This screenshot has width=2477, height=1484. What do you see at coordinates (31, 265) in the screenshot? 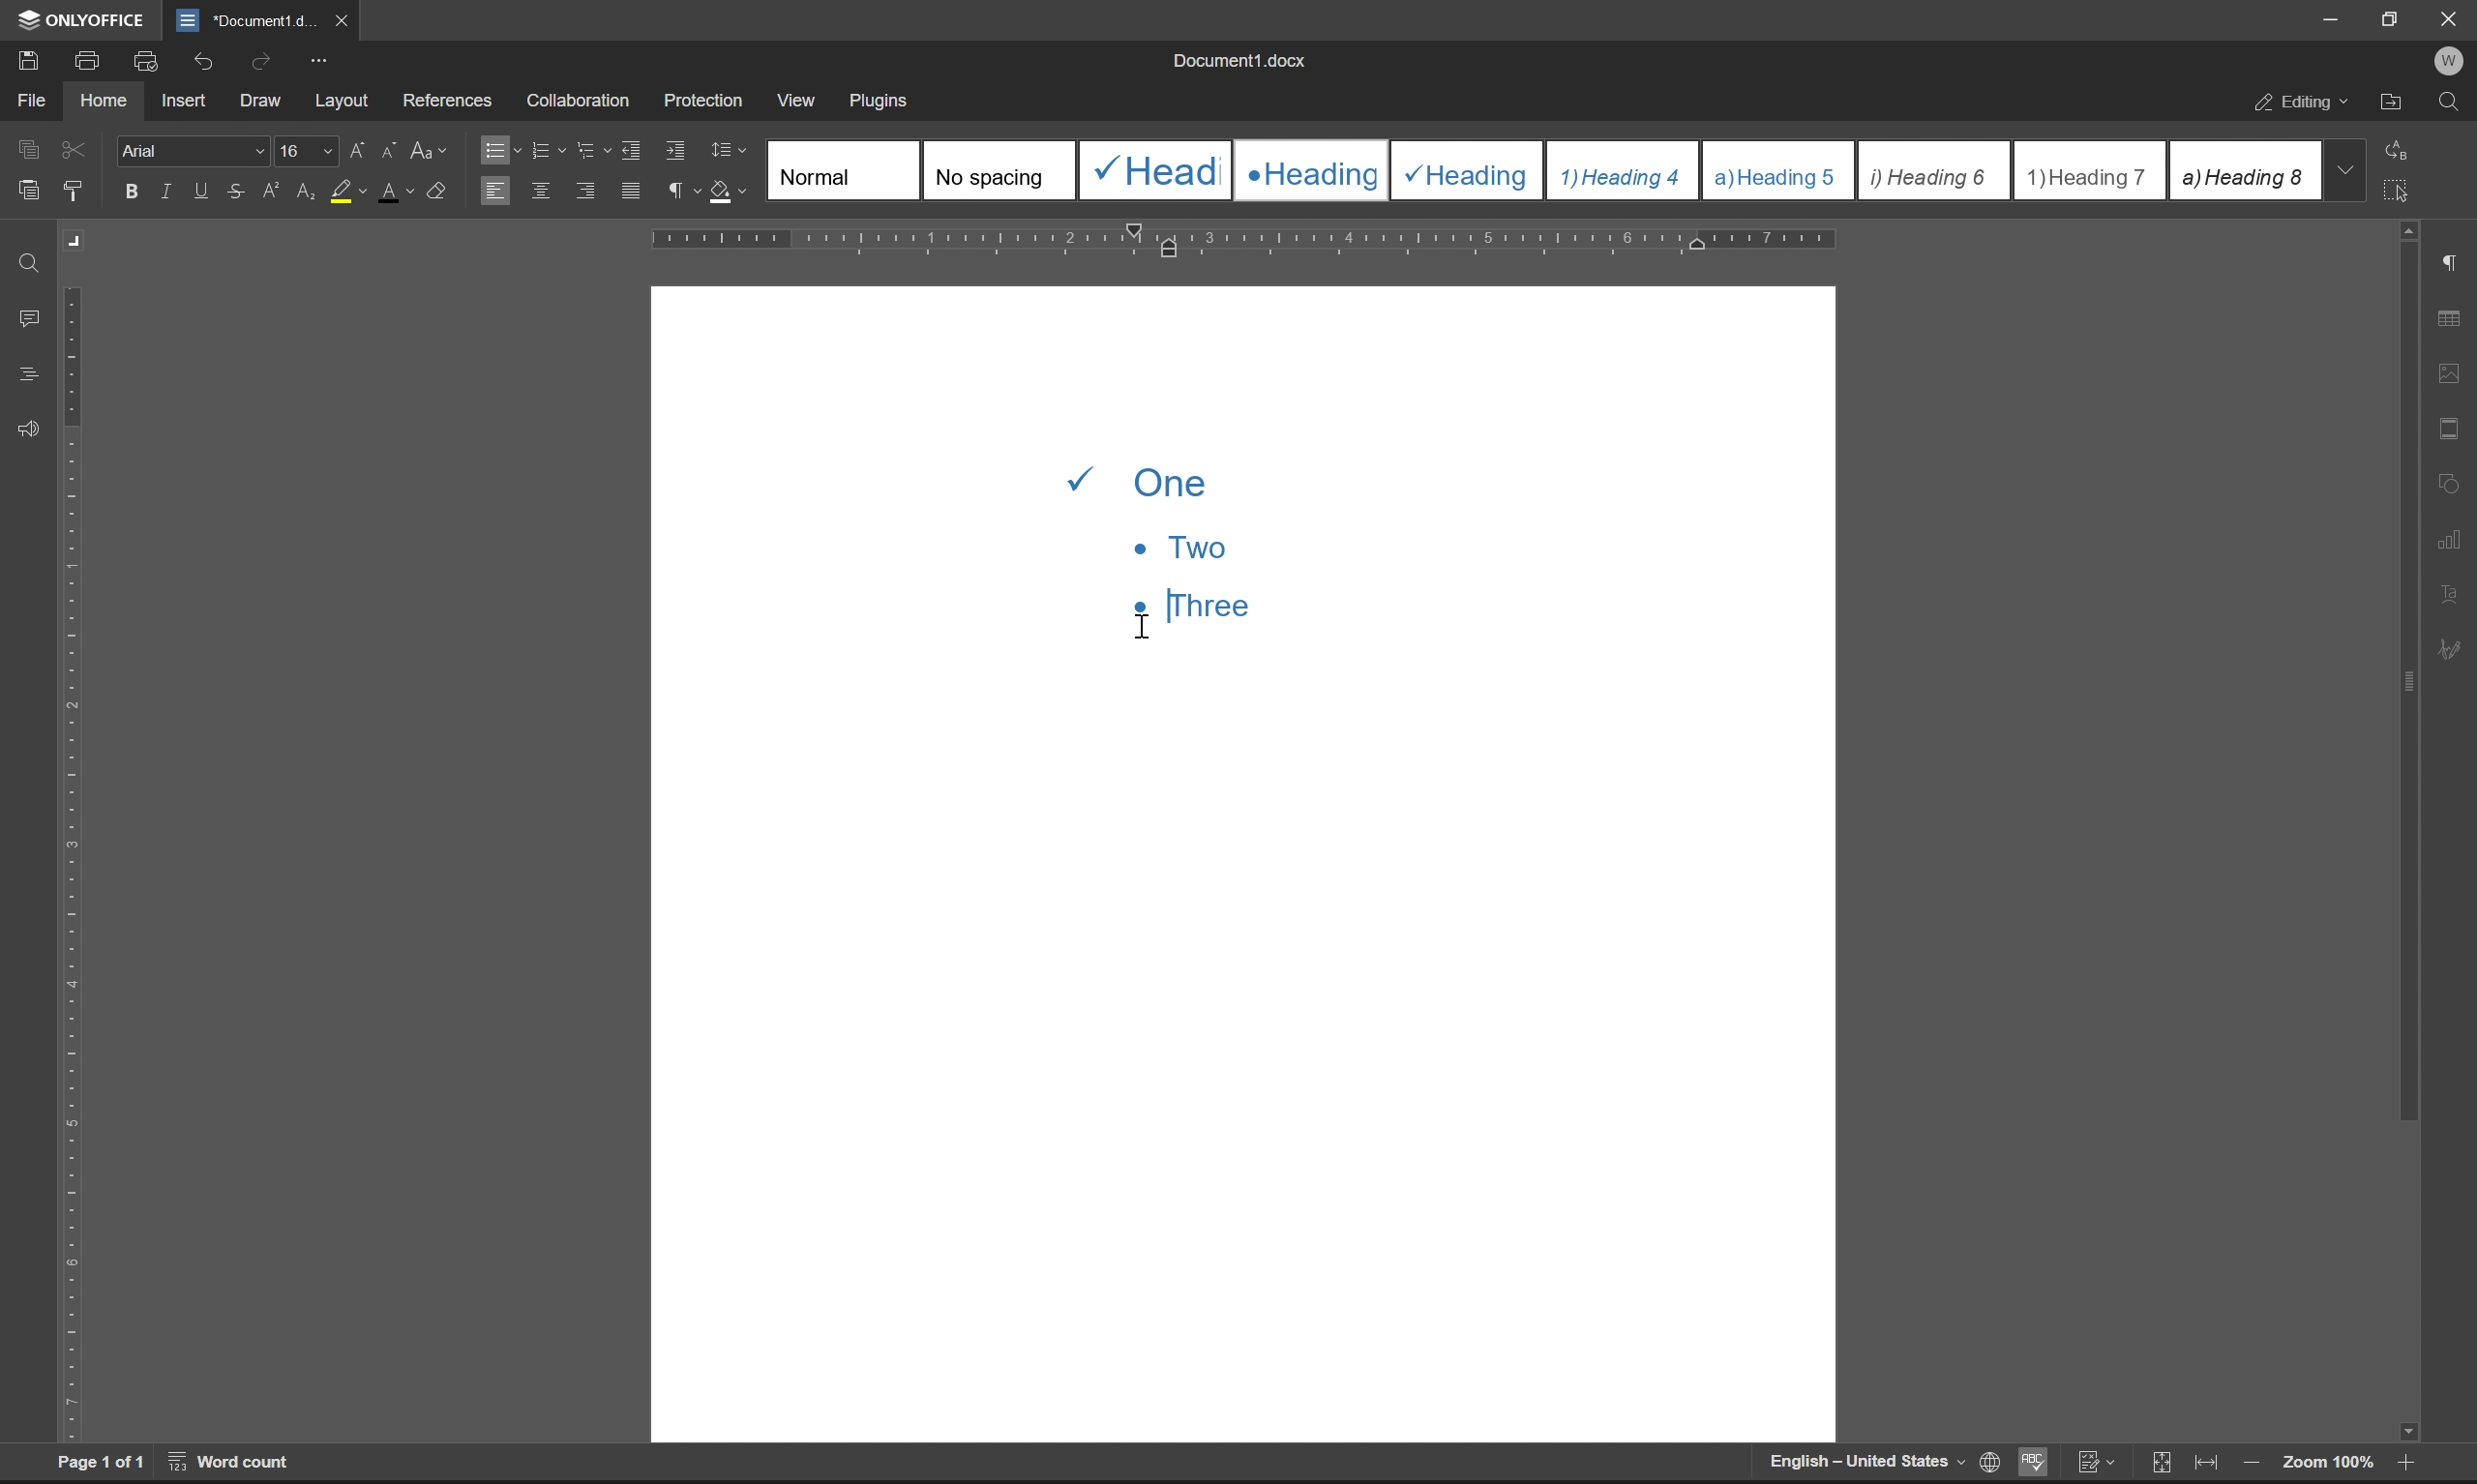
I see `find` at bounding box center [31, 265].